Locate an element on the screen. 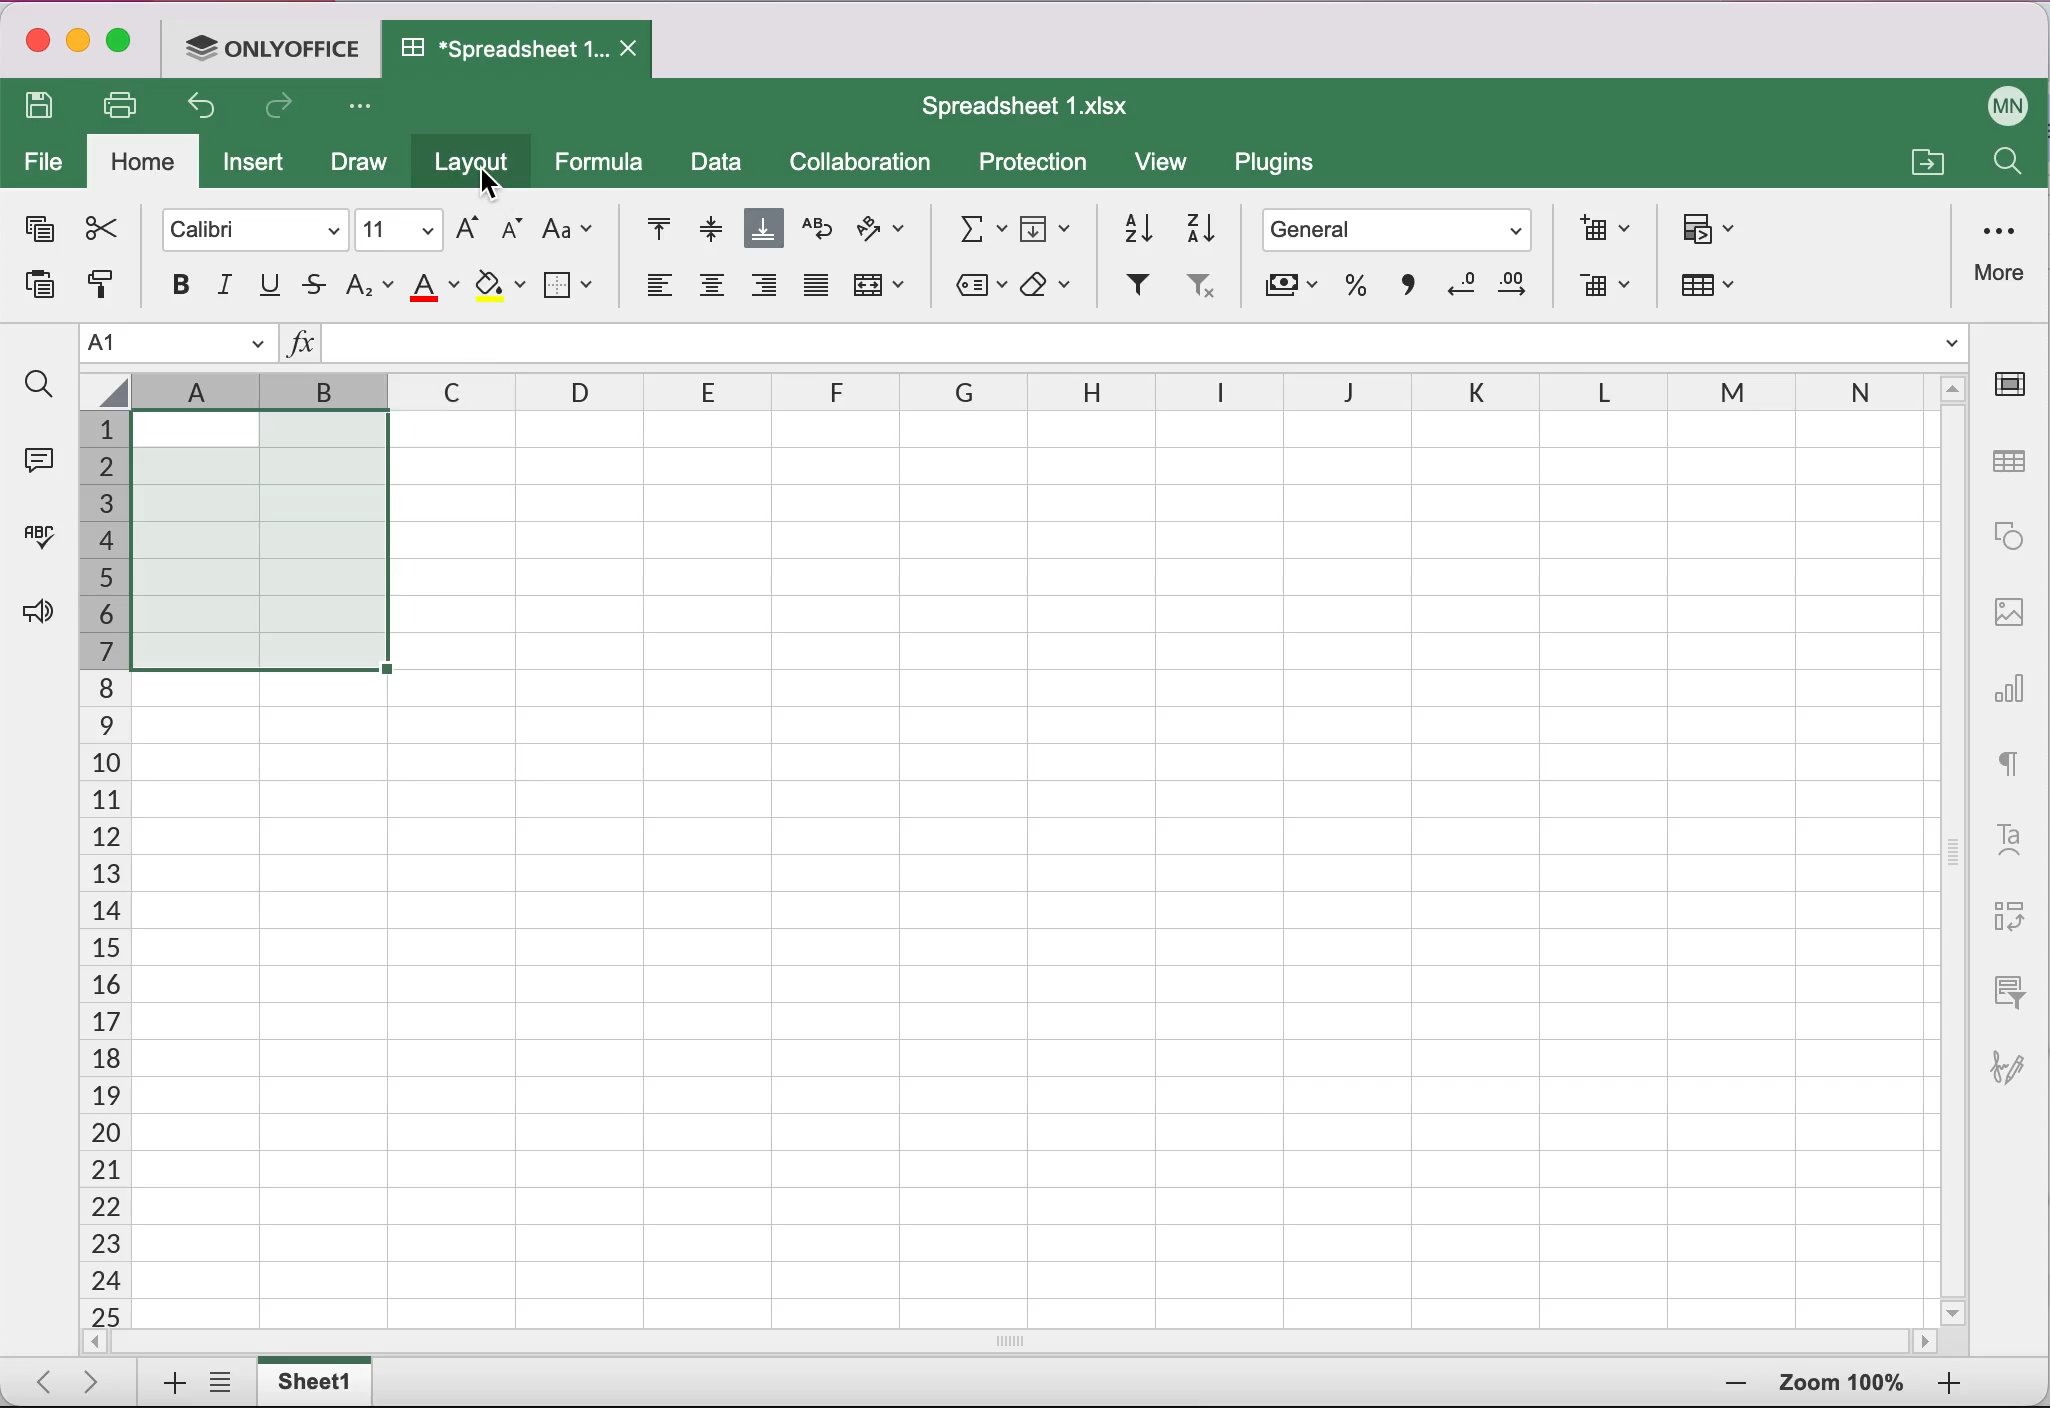  customize quick access toolbar is located at coordinates (366, 108).